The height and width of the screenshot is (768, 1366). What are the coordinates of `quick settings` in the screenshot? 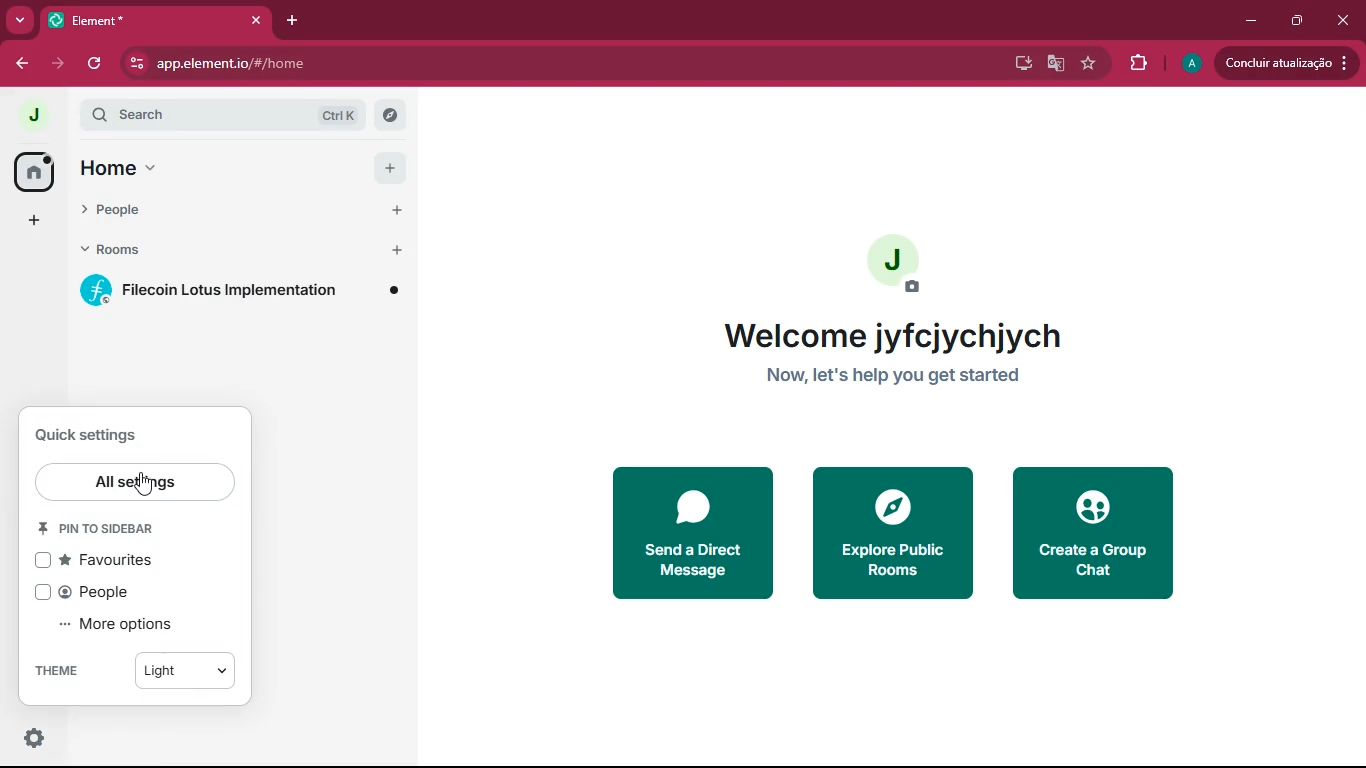 It's located at (34, 737).